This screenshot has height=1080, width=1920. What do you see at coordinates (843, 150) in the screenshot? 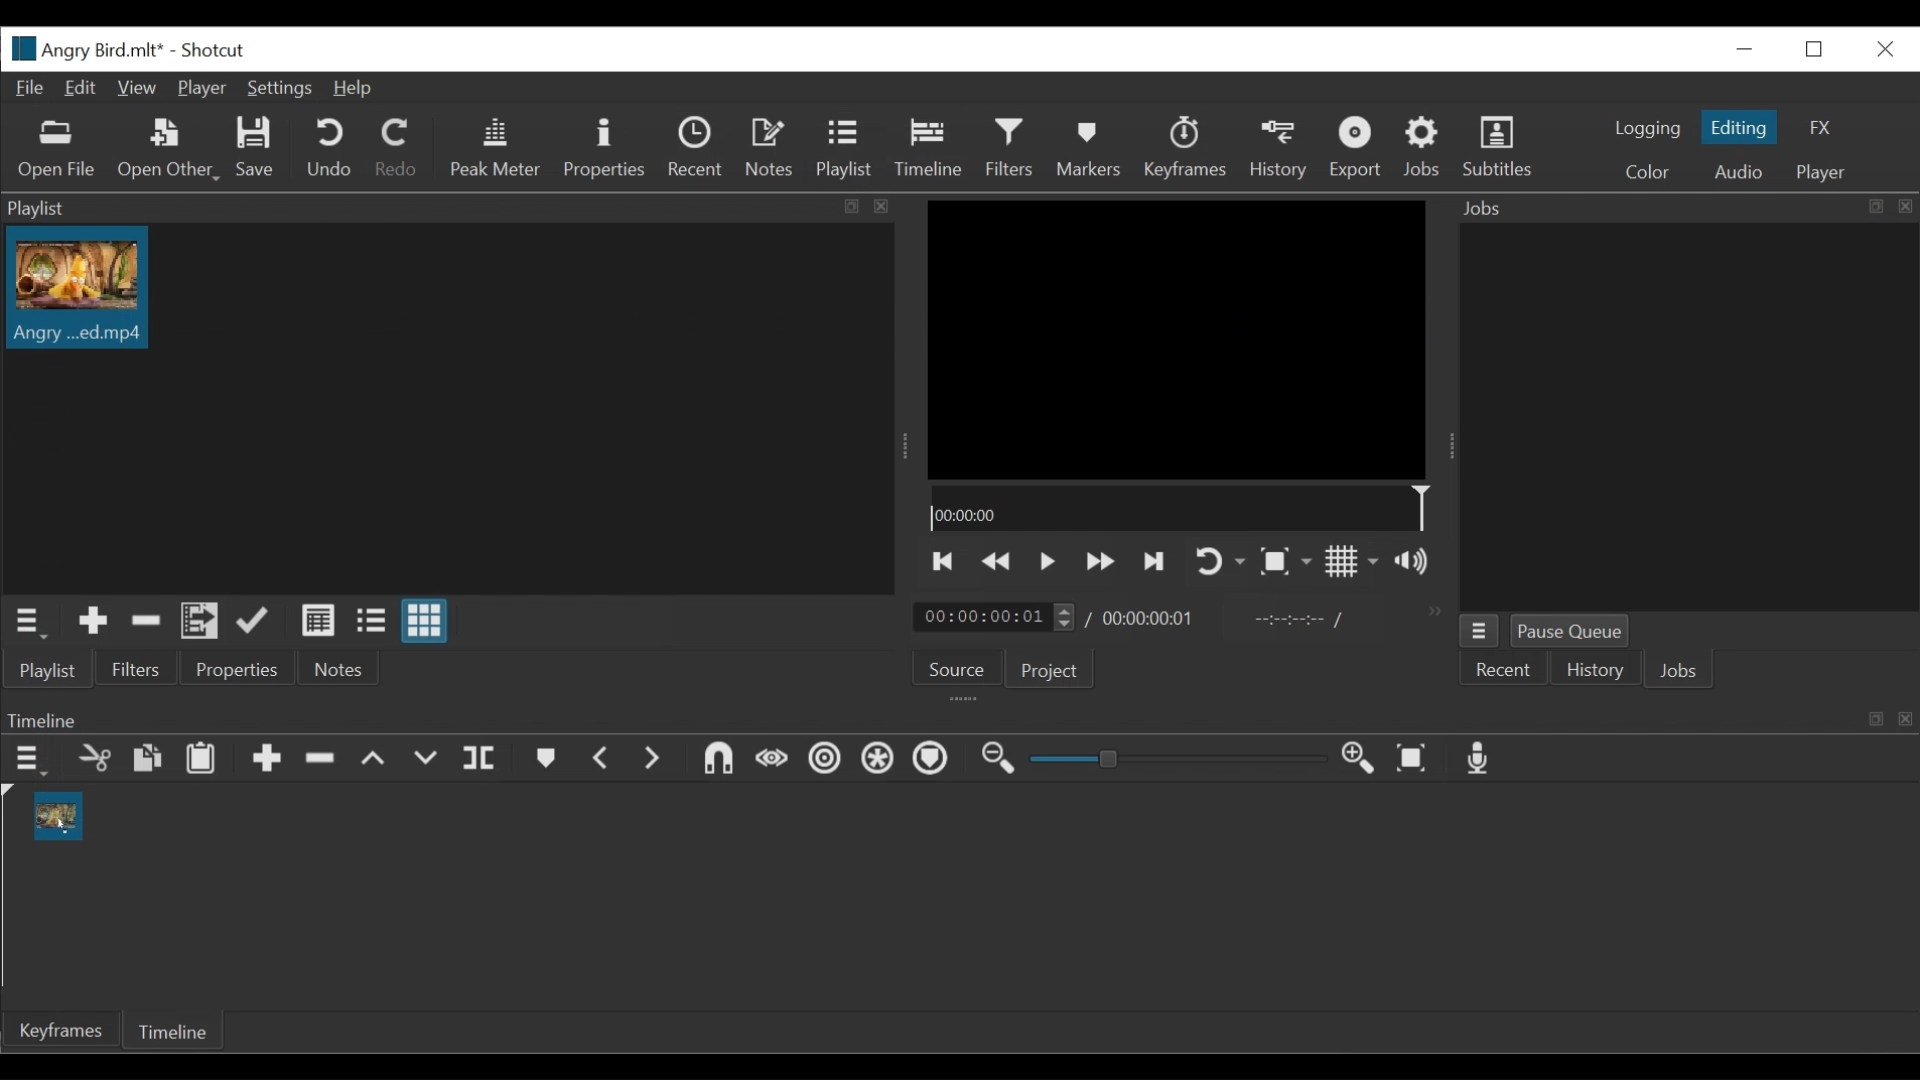
I see `Playlist` at bounding box center [843, 150].